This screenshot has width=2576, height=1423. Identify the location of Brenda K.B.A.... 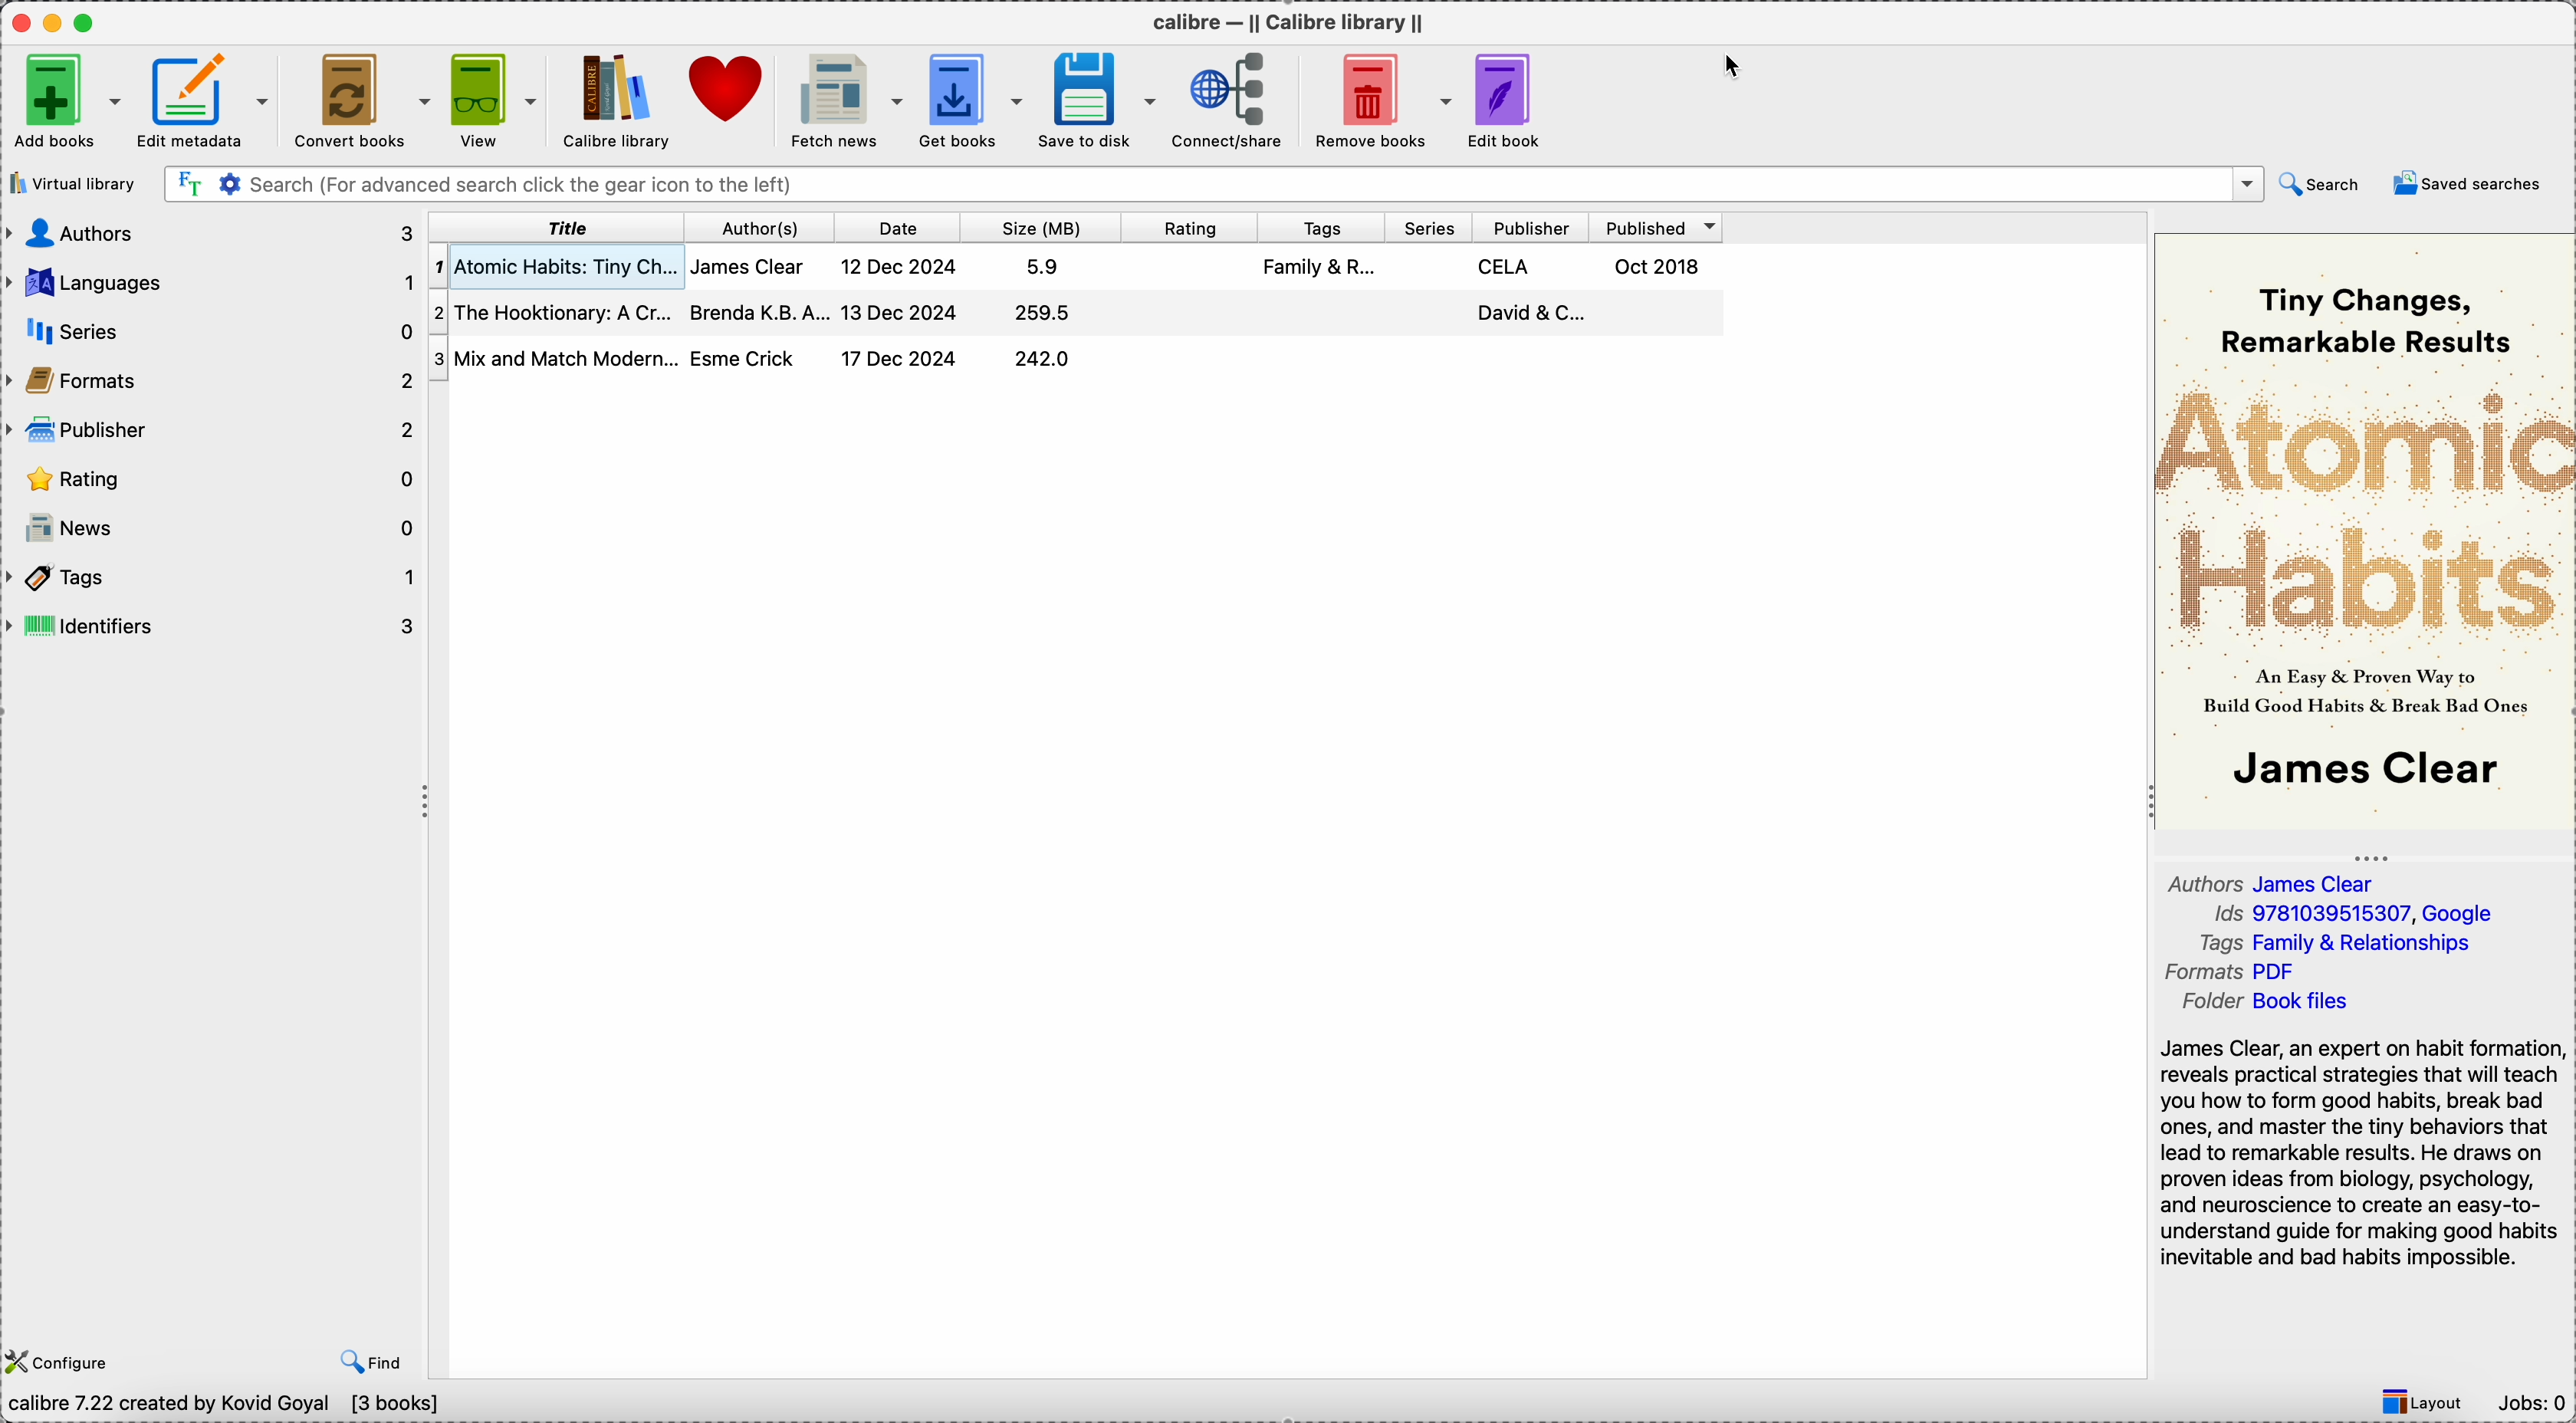
(756, 312).